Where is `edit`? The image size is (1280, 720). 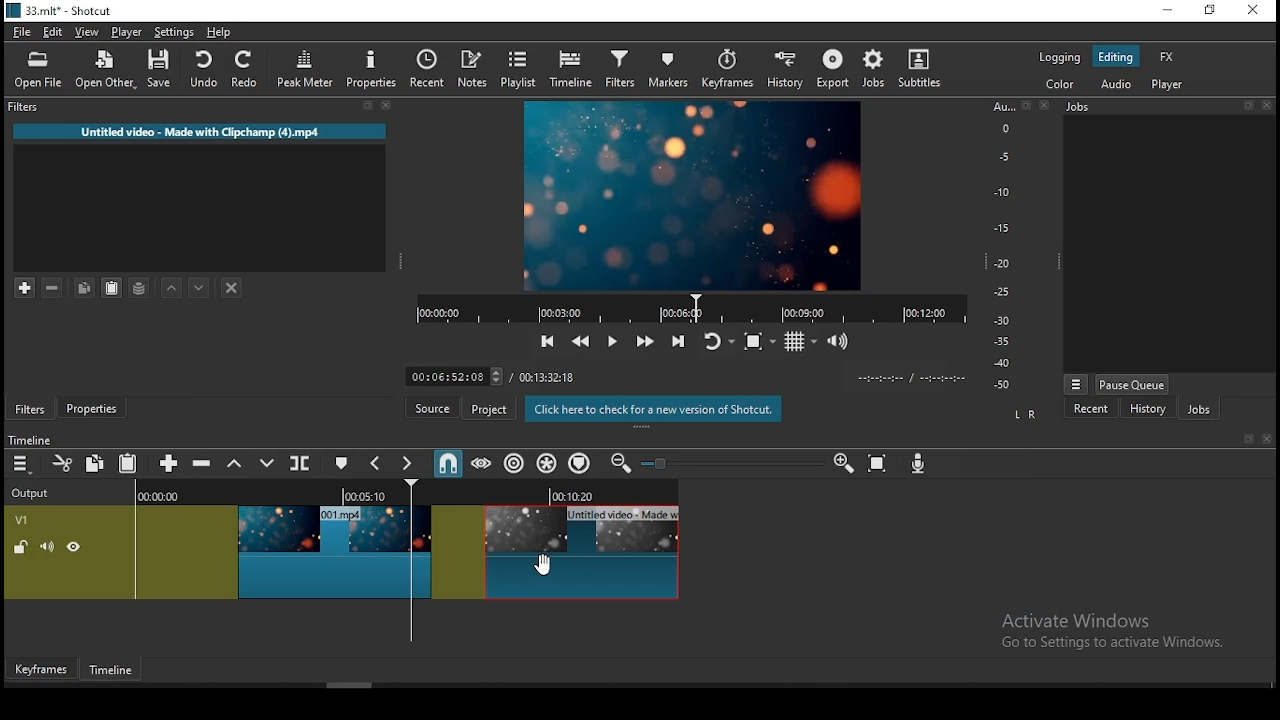
edit is located at coordinates (53, 31).